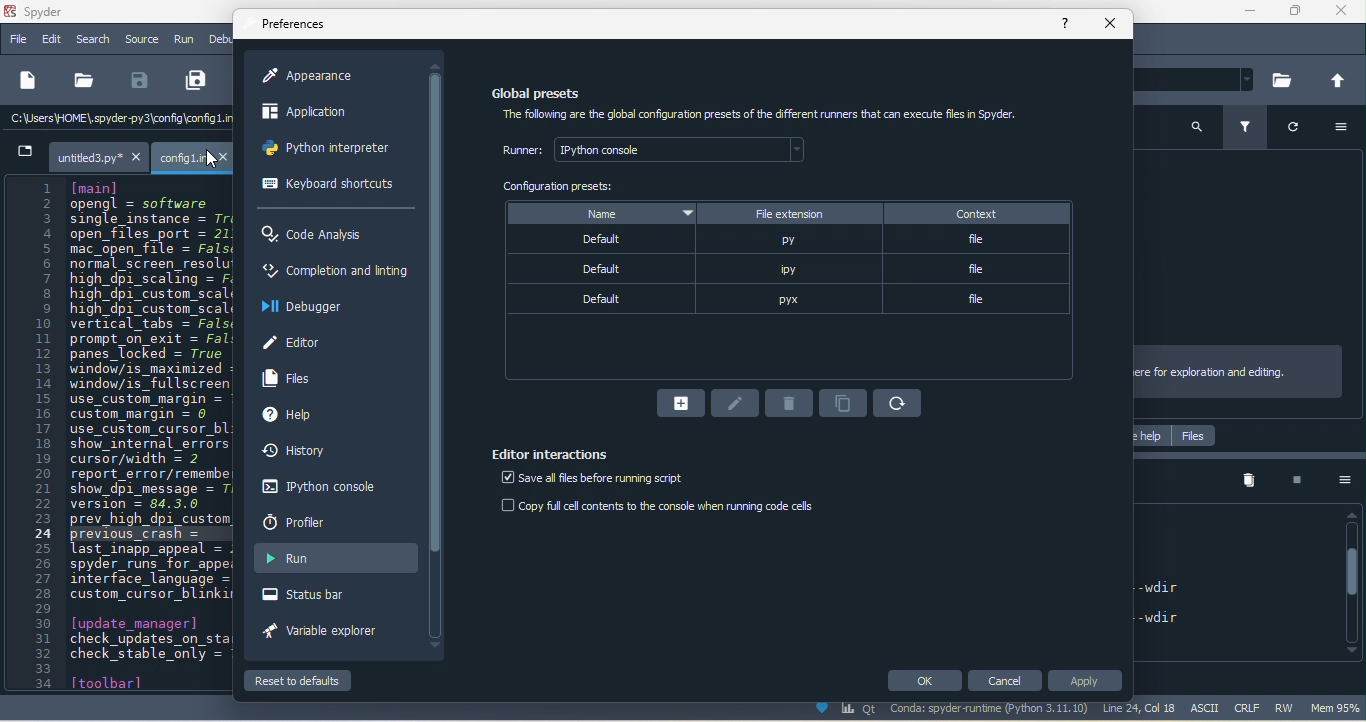 This screenshot has height=722, width=1366. I want to click on profiler, so click(305, 523).